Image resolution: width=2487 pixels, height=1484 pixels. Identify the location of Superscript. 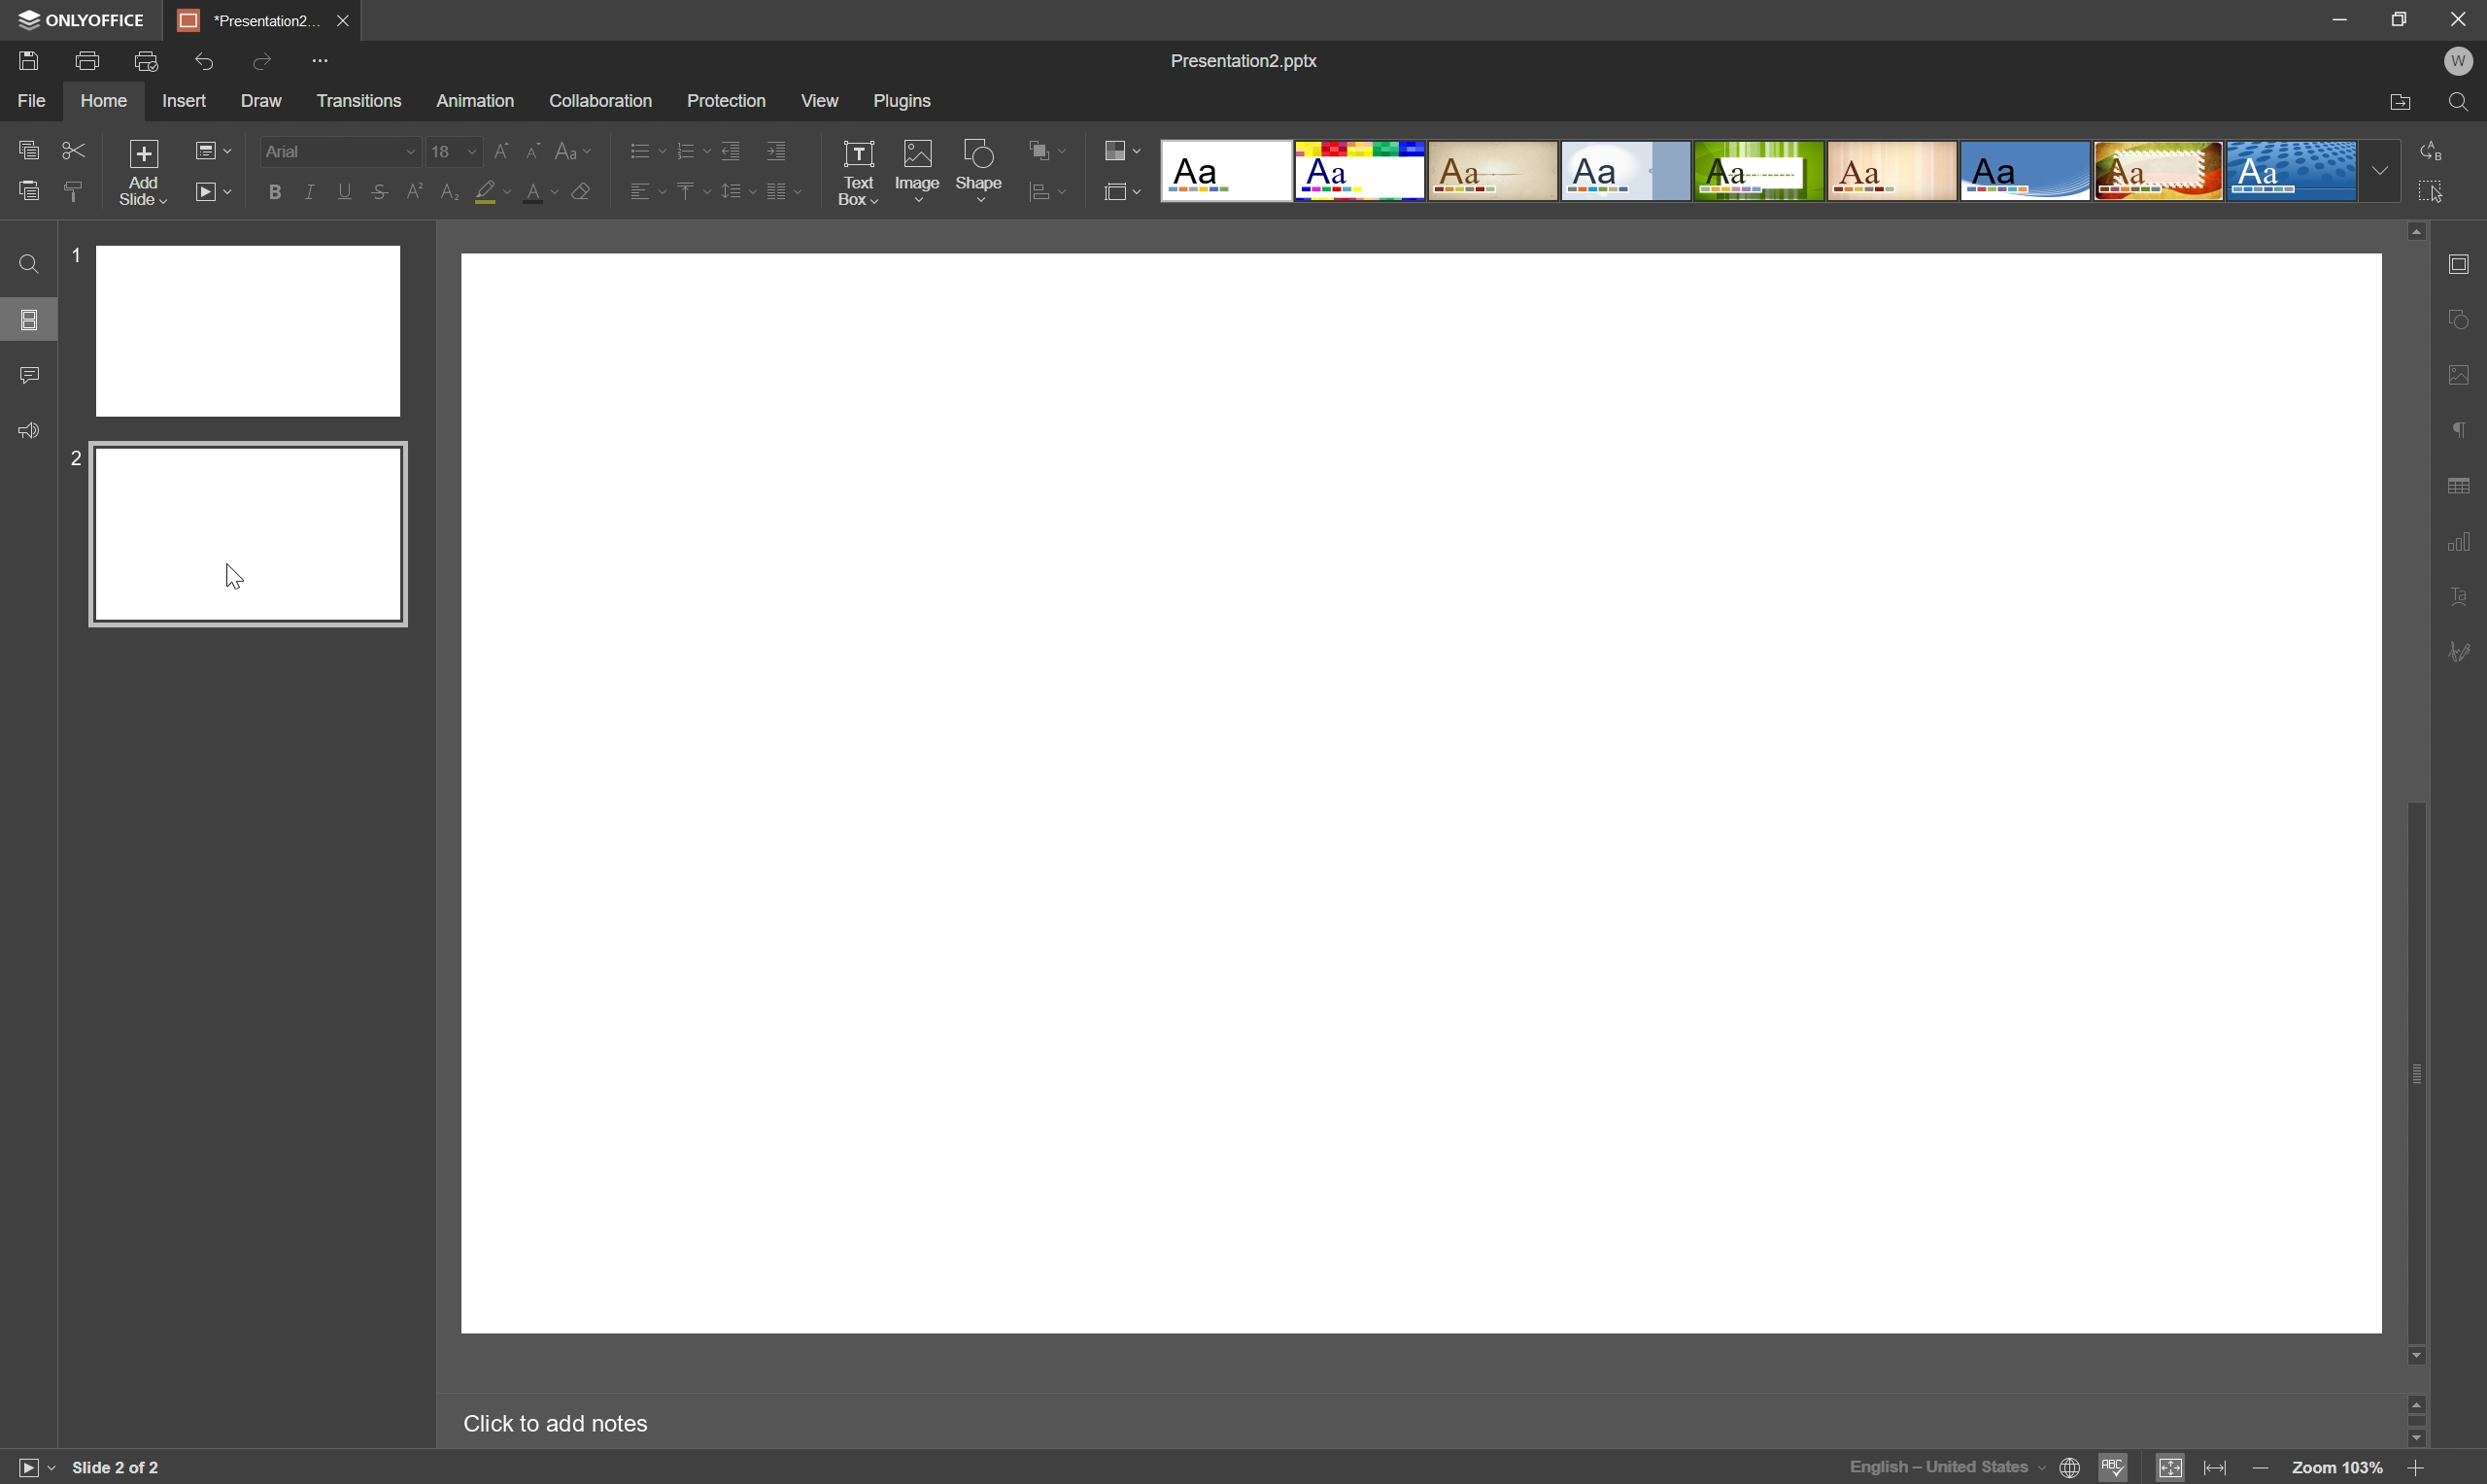
(414, 192).